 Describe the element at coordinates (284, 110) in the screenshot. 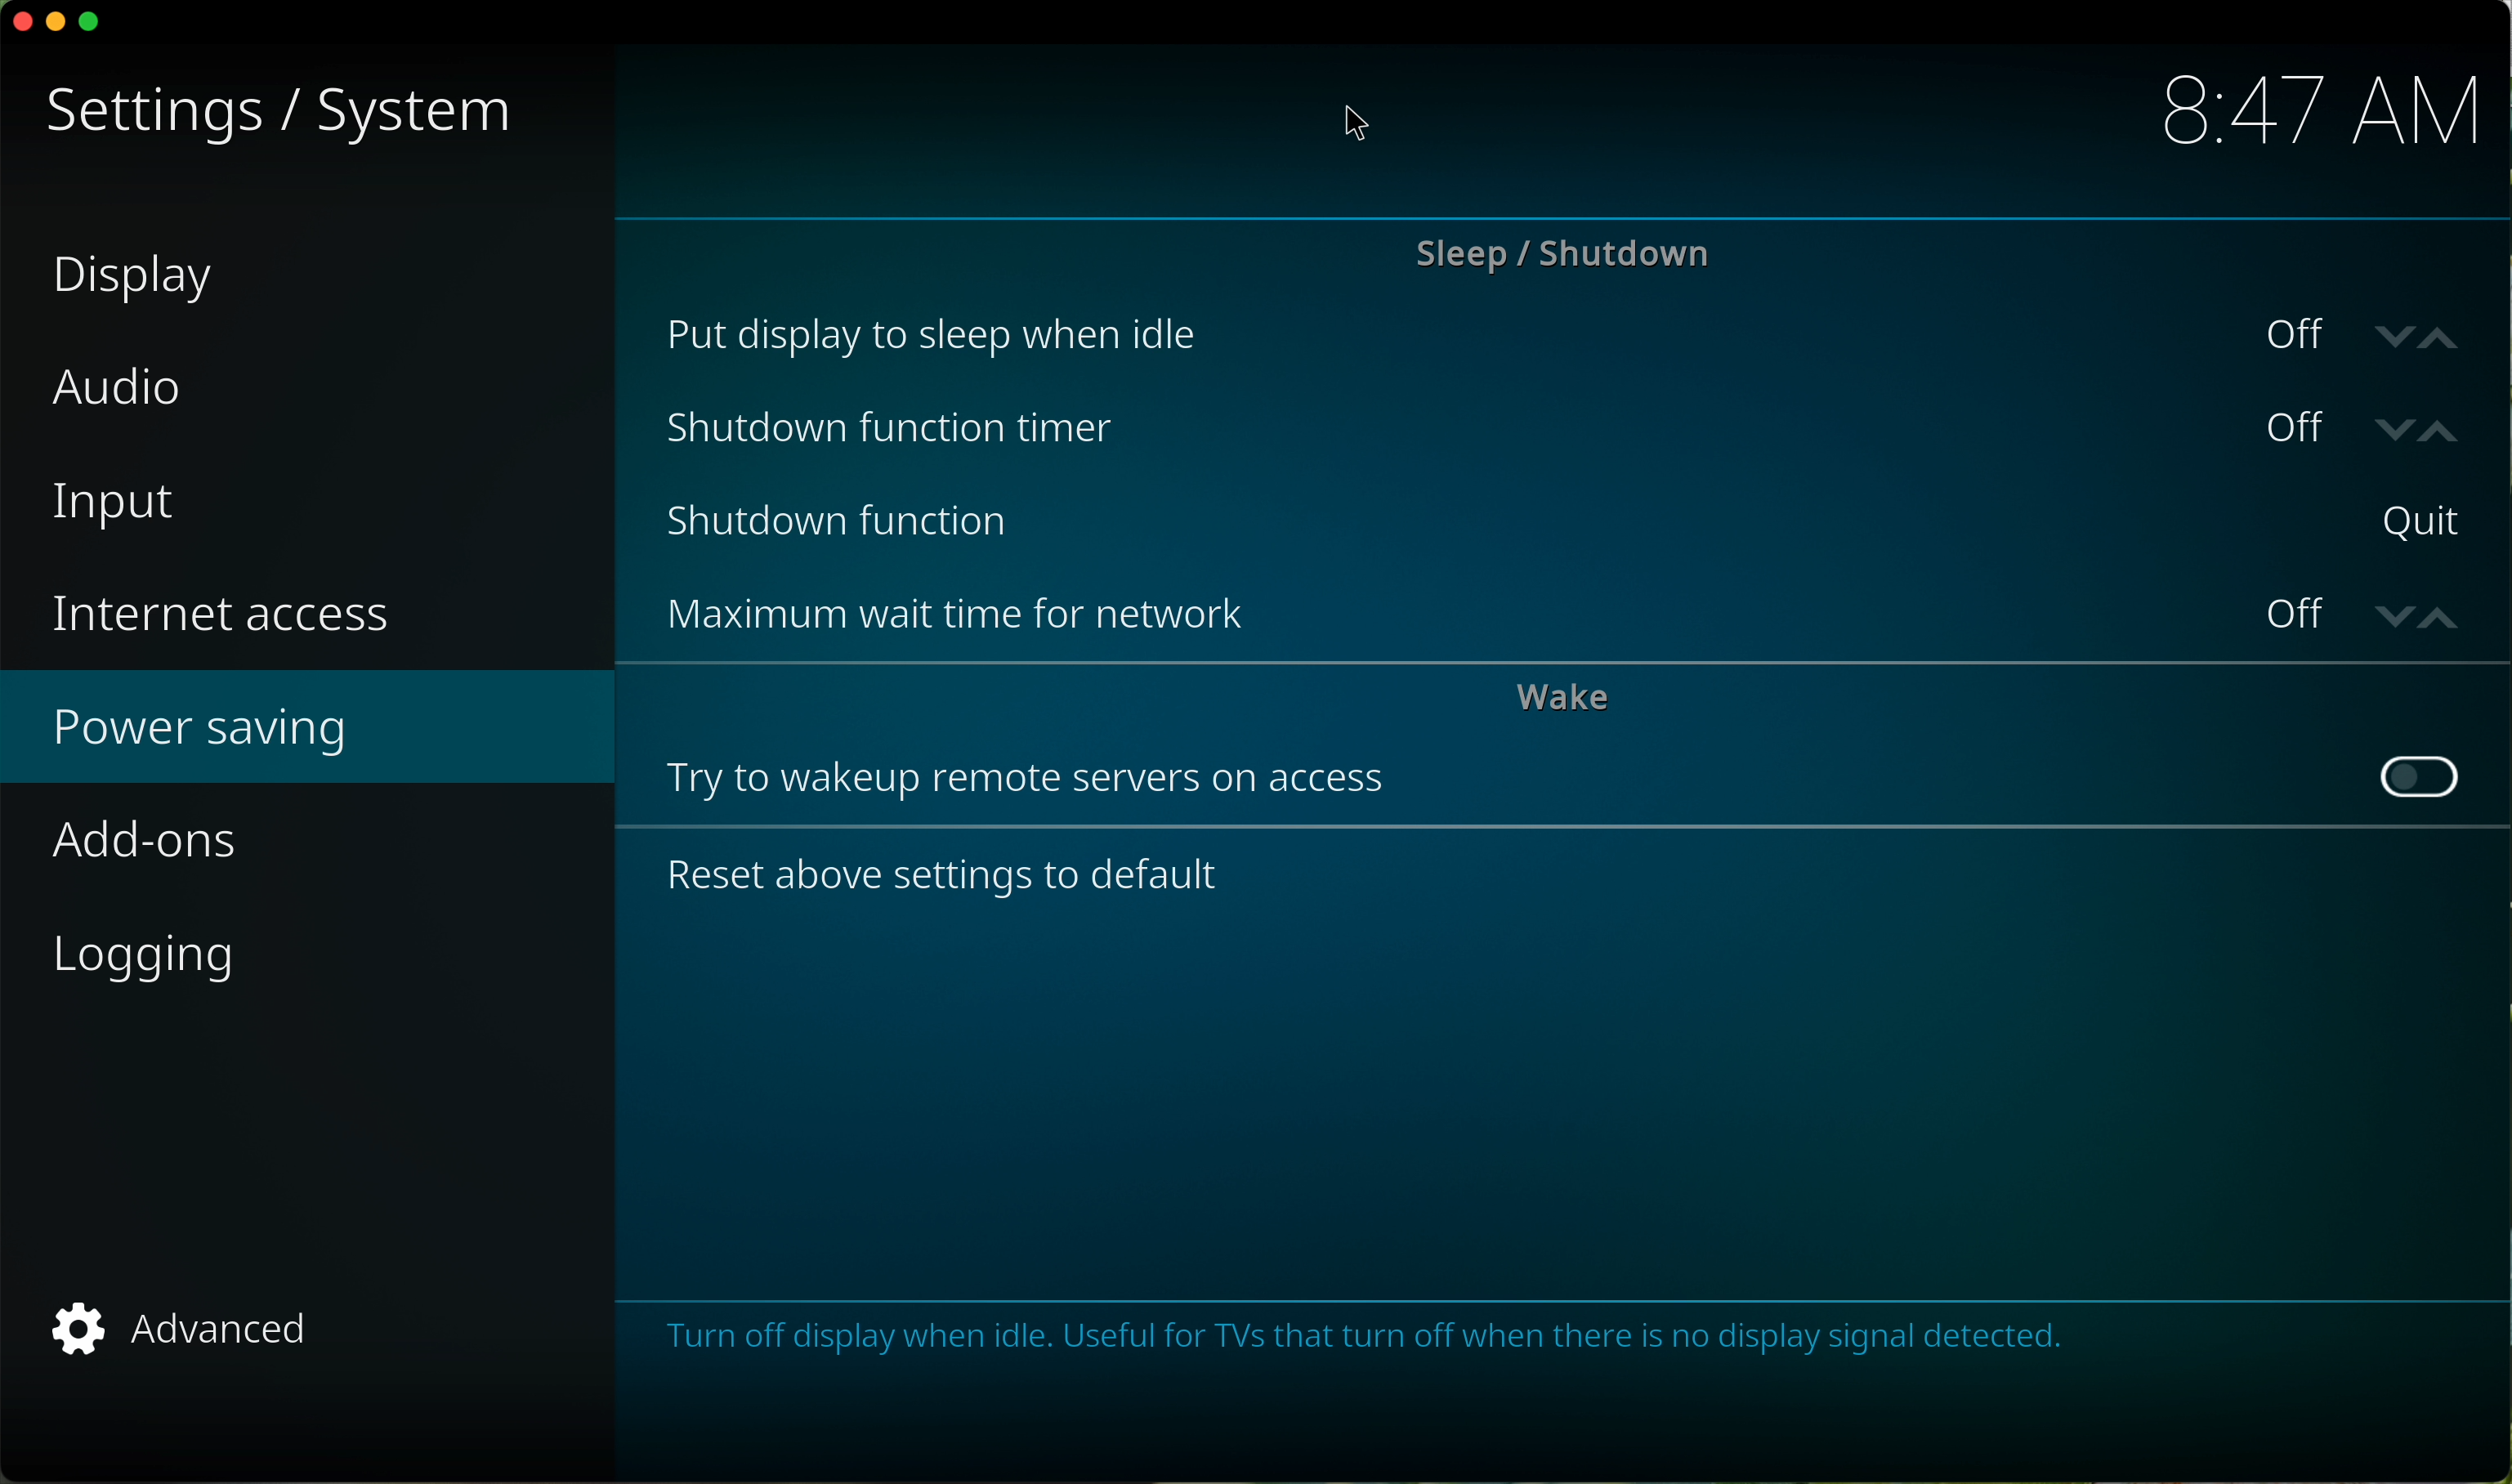

I see `settings/system` at that location.